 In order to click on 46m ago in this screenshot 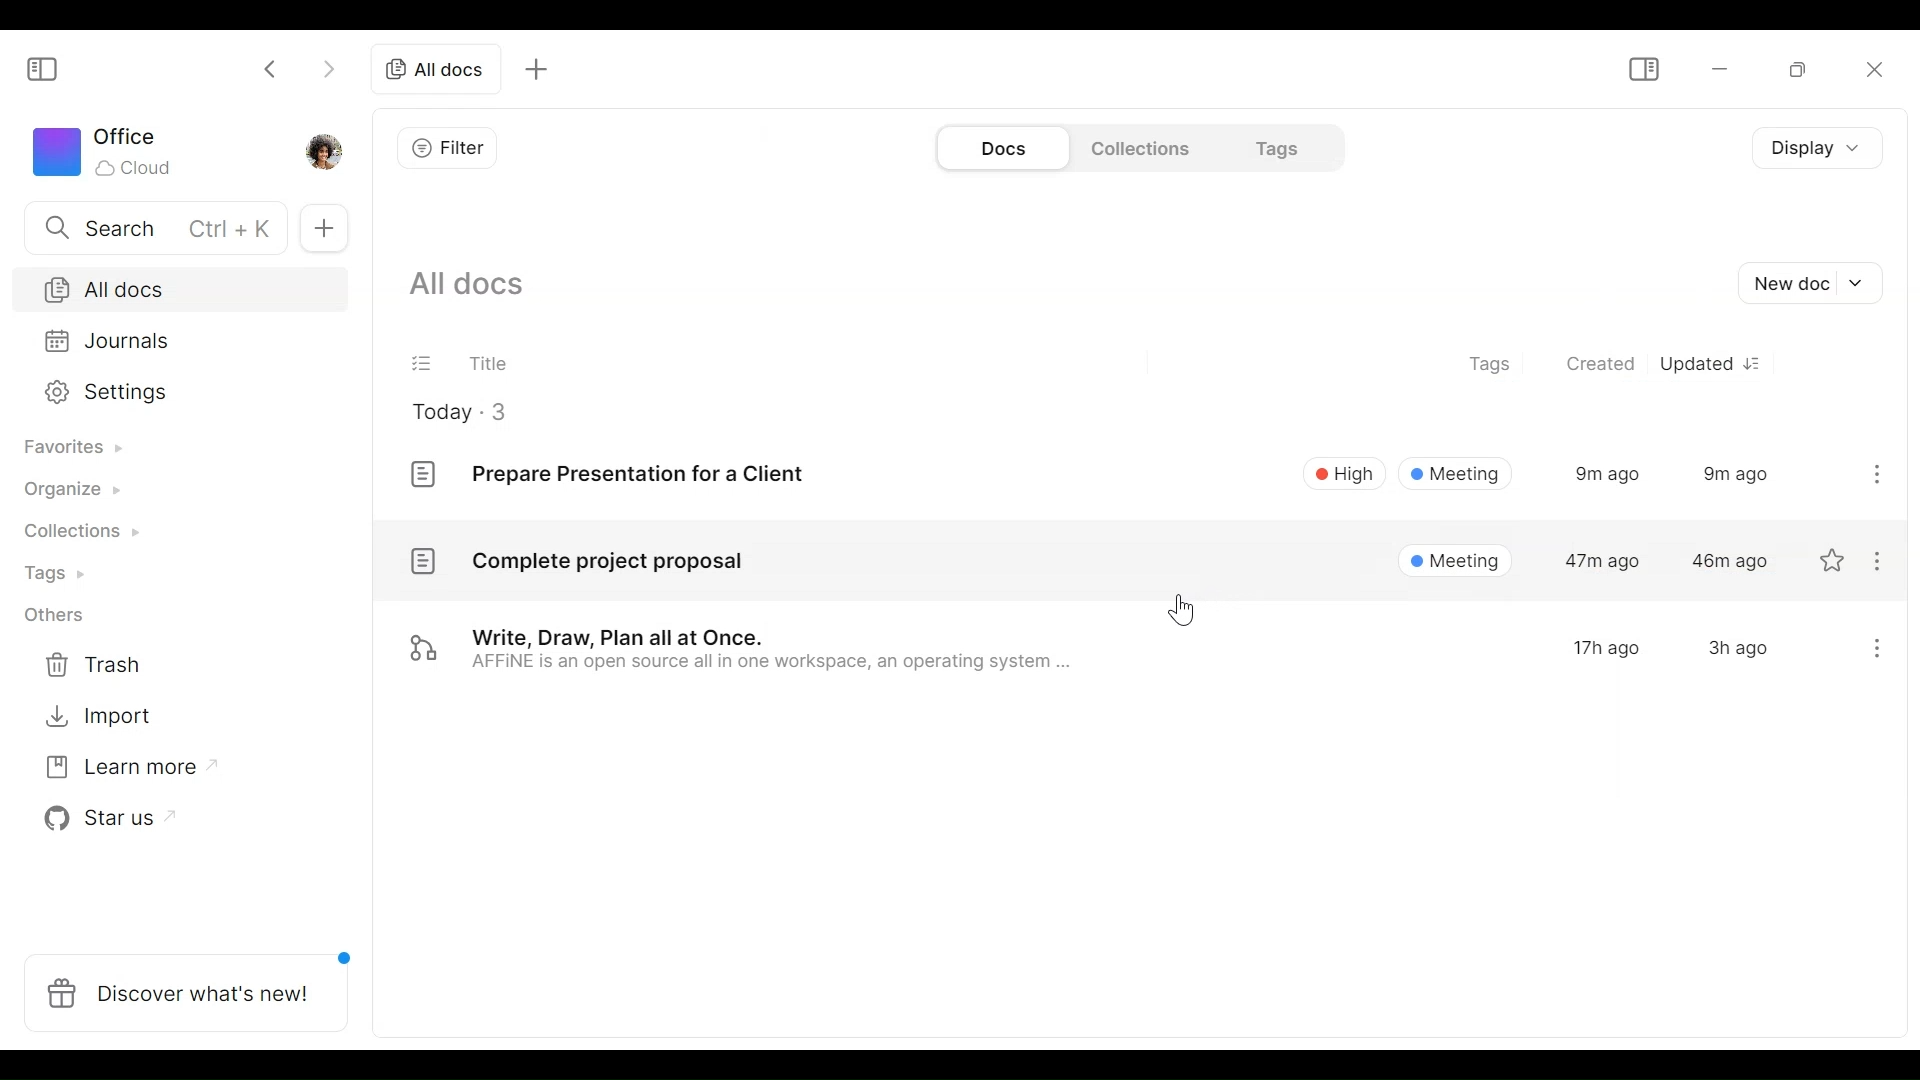, I will do `click(1732, 562)`.